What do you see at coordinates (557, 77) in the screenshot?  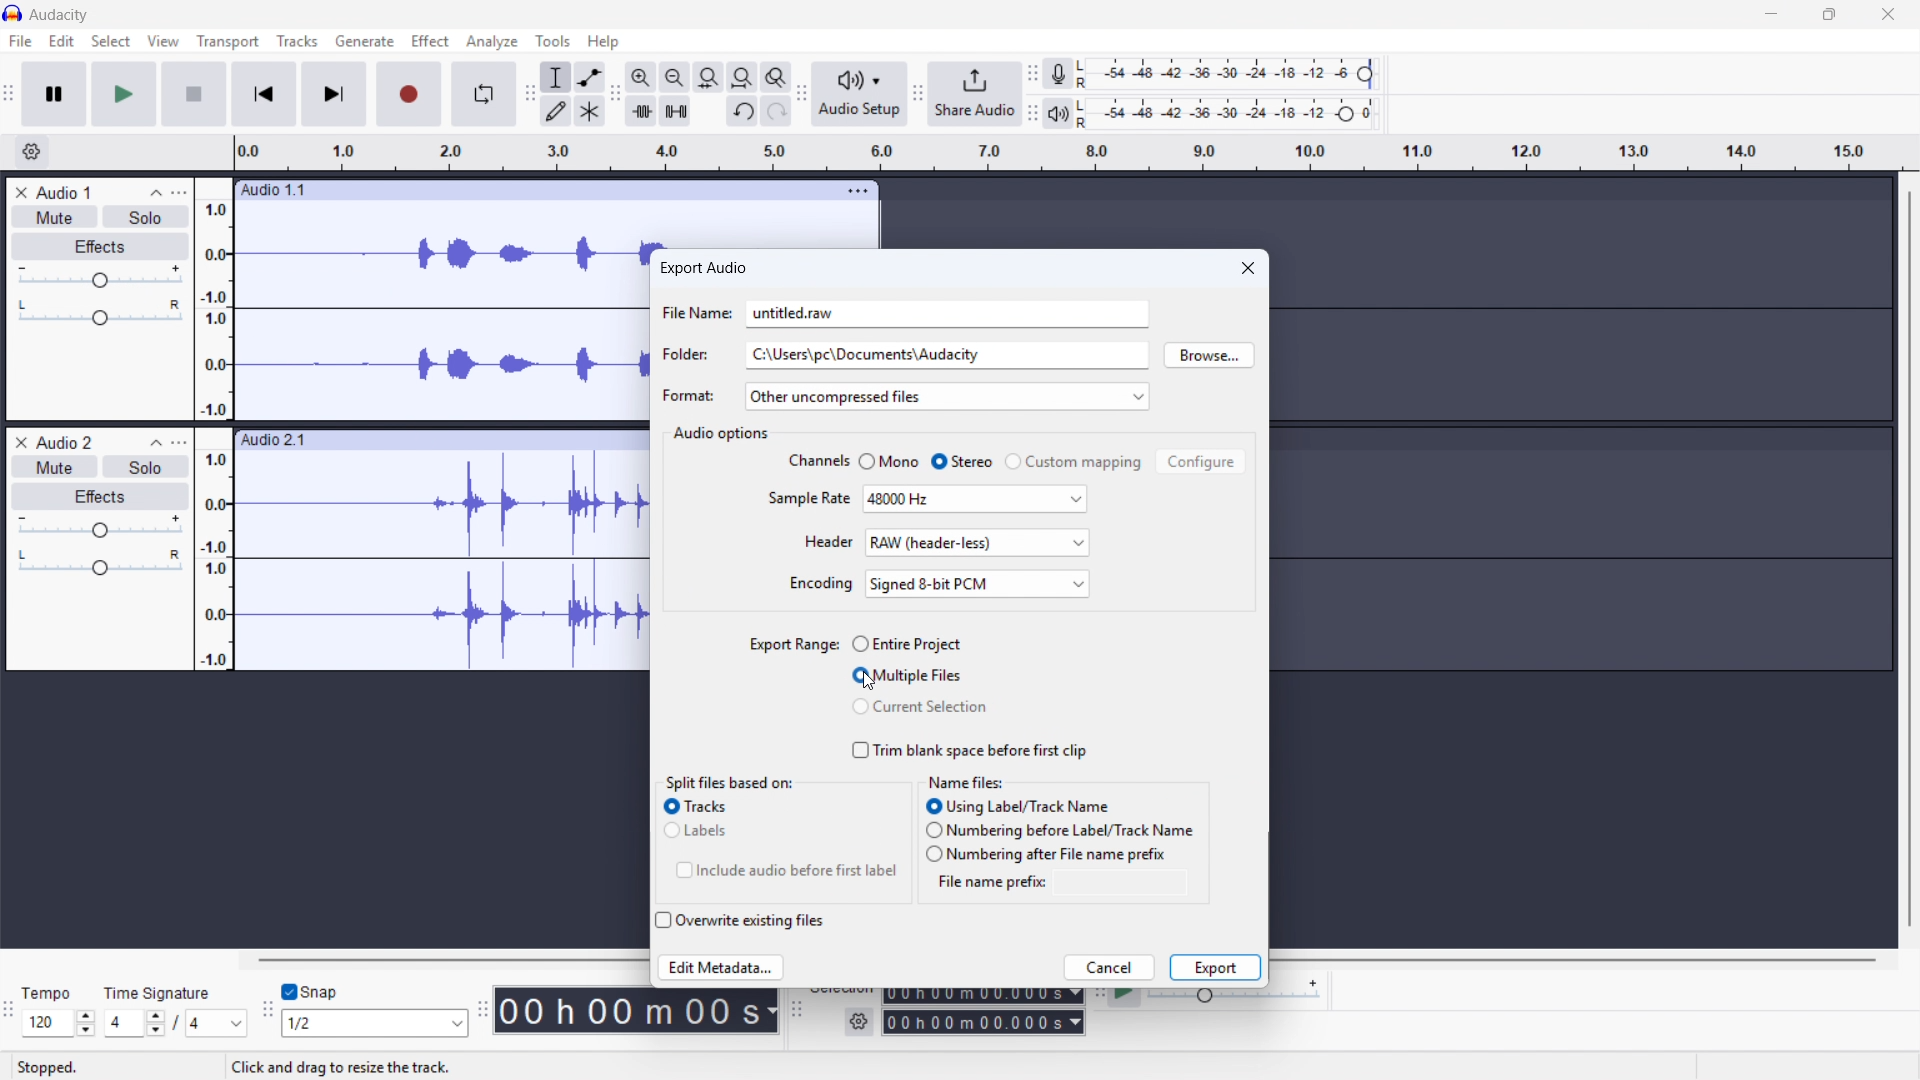 I see `Selection tool` at bounding box center [557, 77].